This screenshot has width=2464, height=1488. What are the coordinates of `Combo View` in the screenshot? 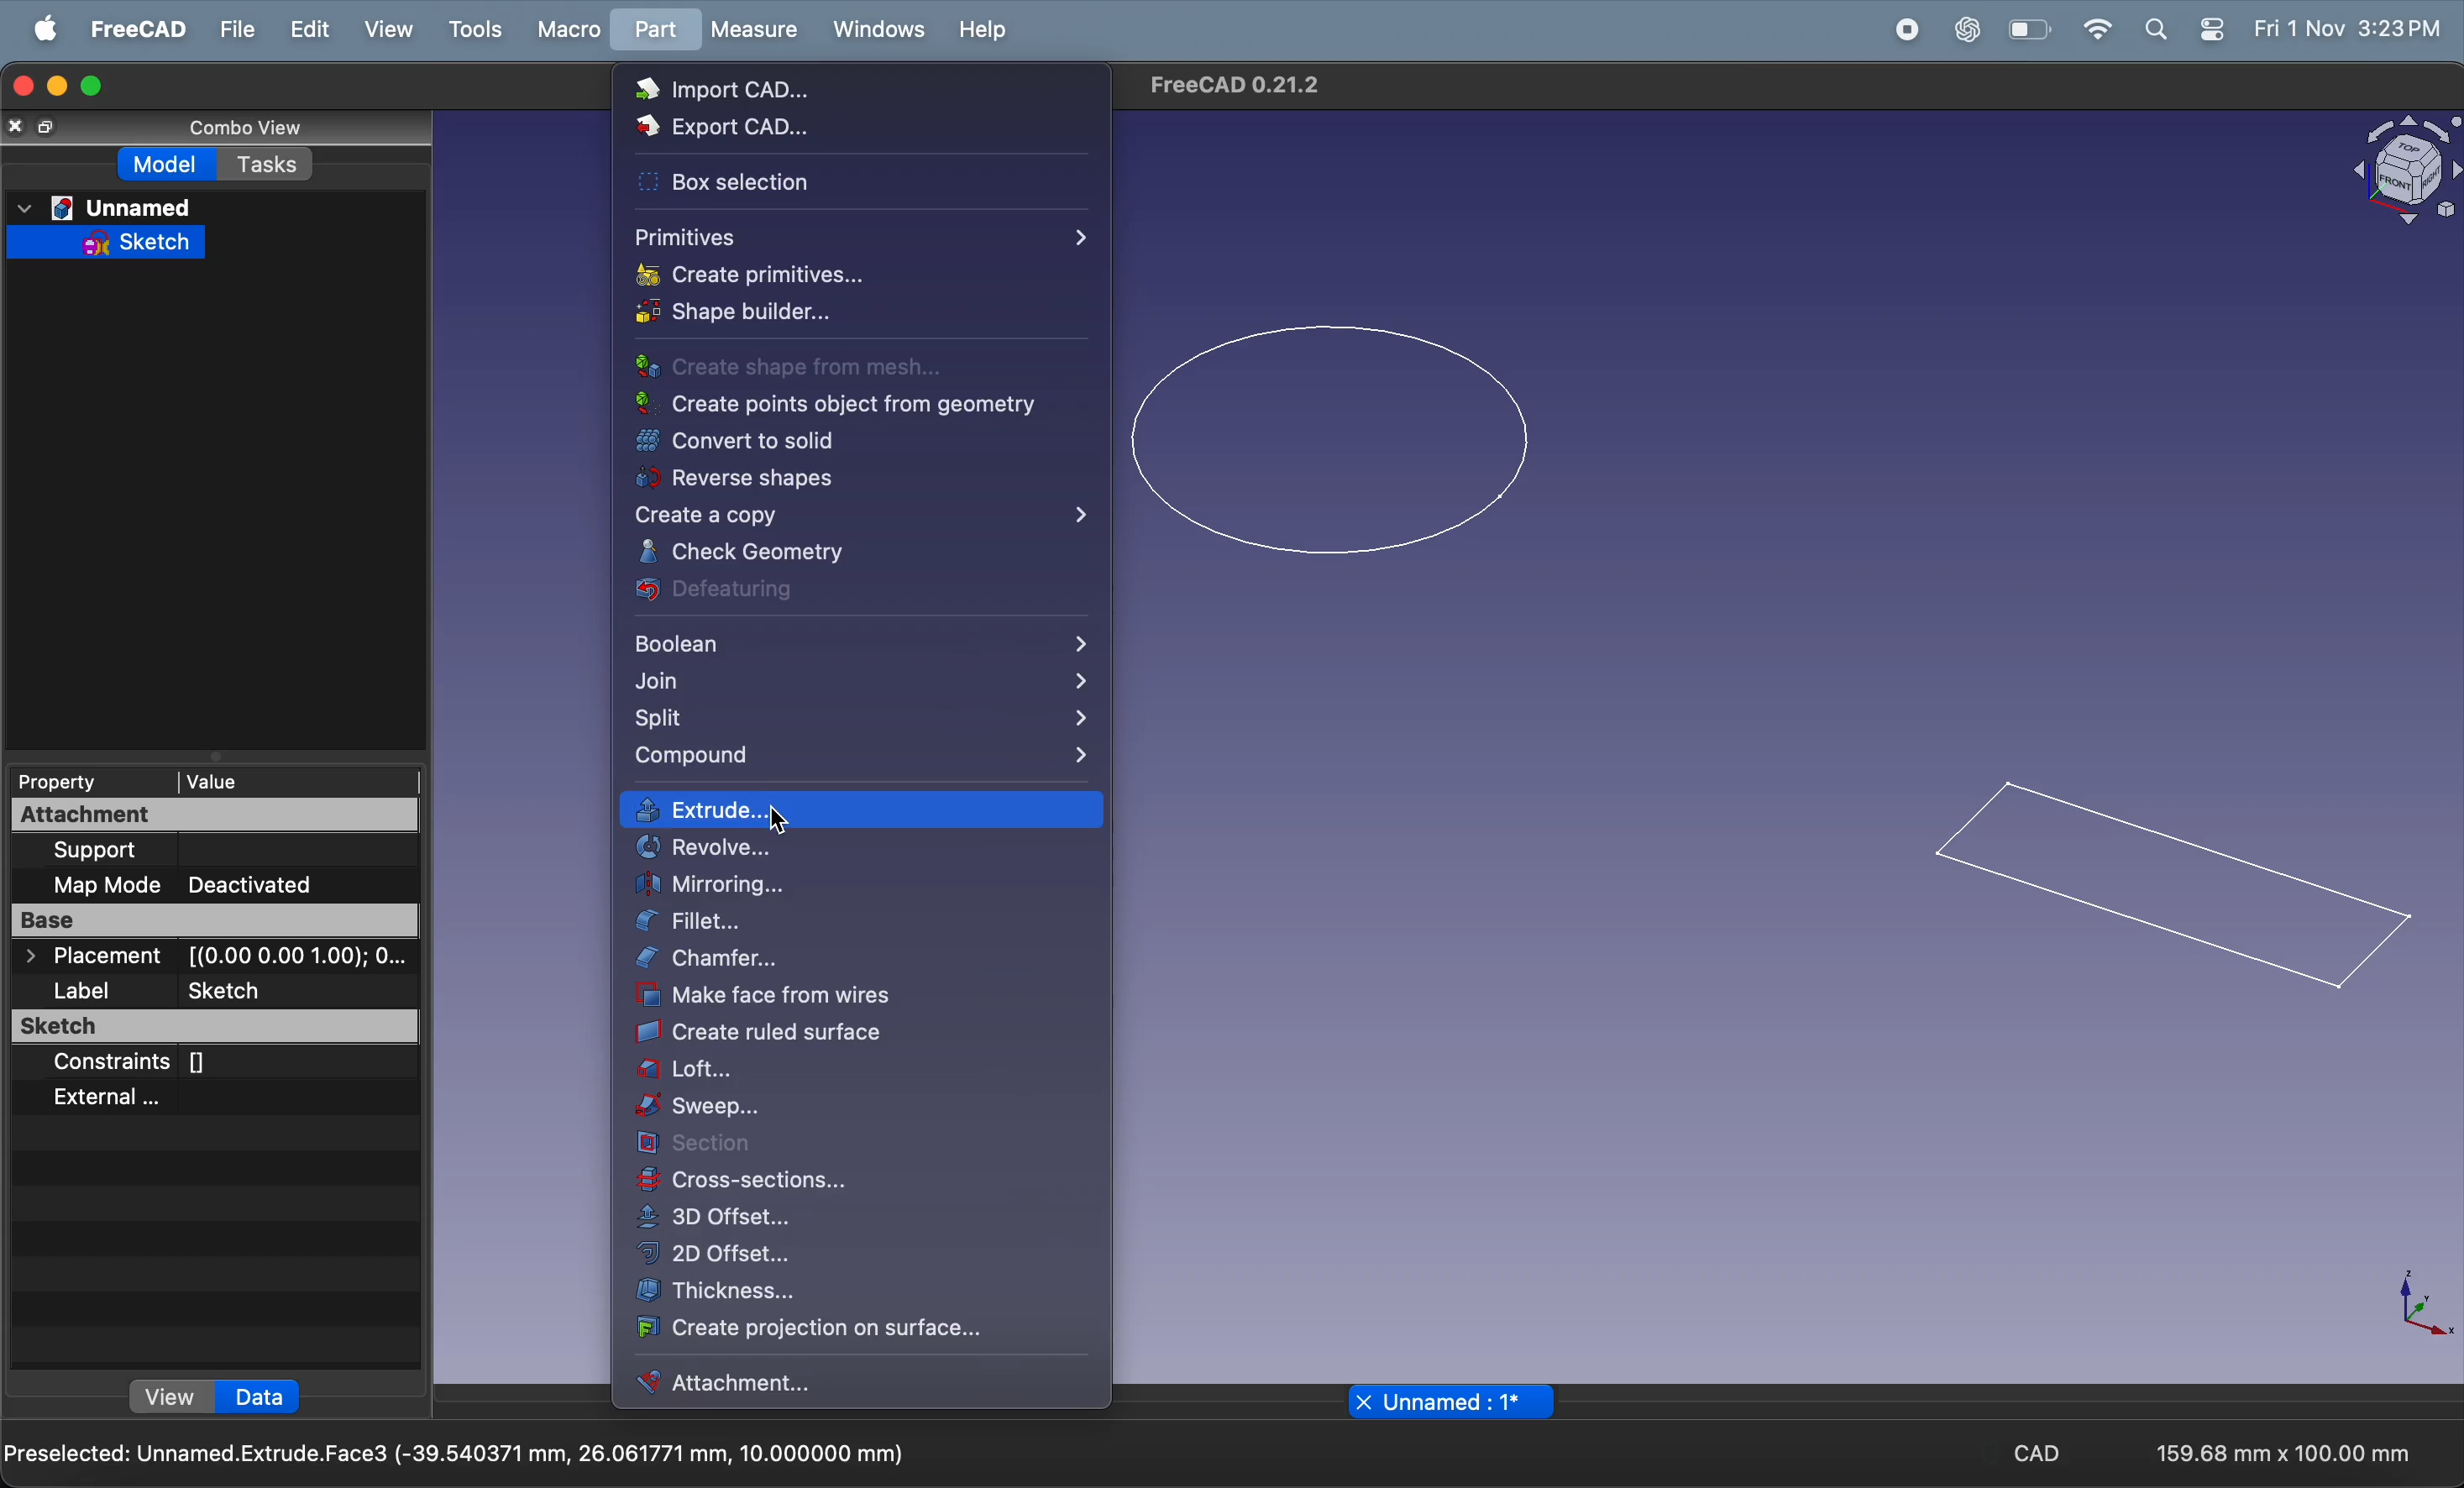 It's located at (250, 128).